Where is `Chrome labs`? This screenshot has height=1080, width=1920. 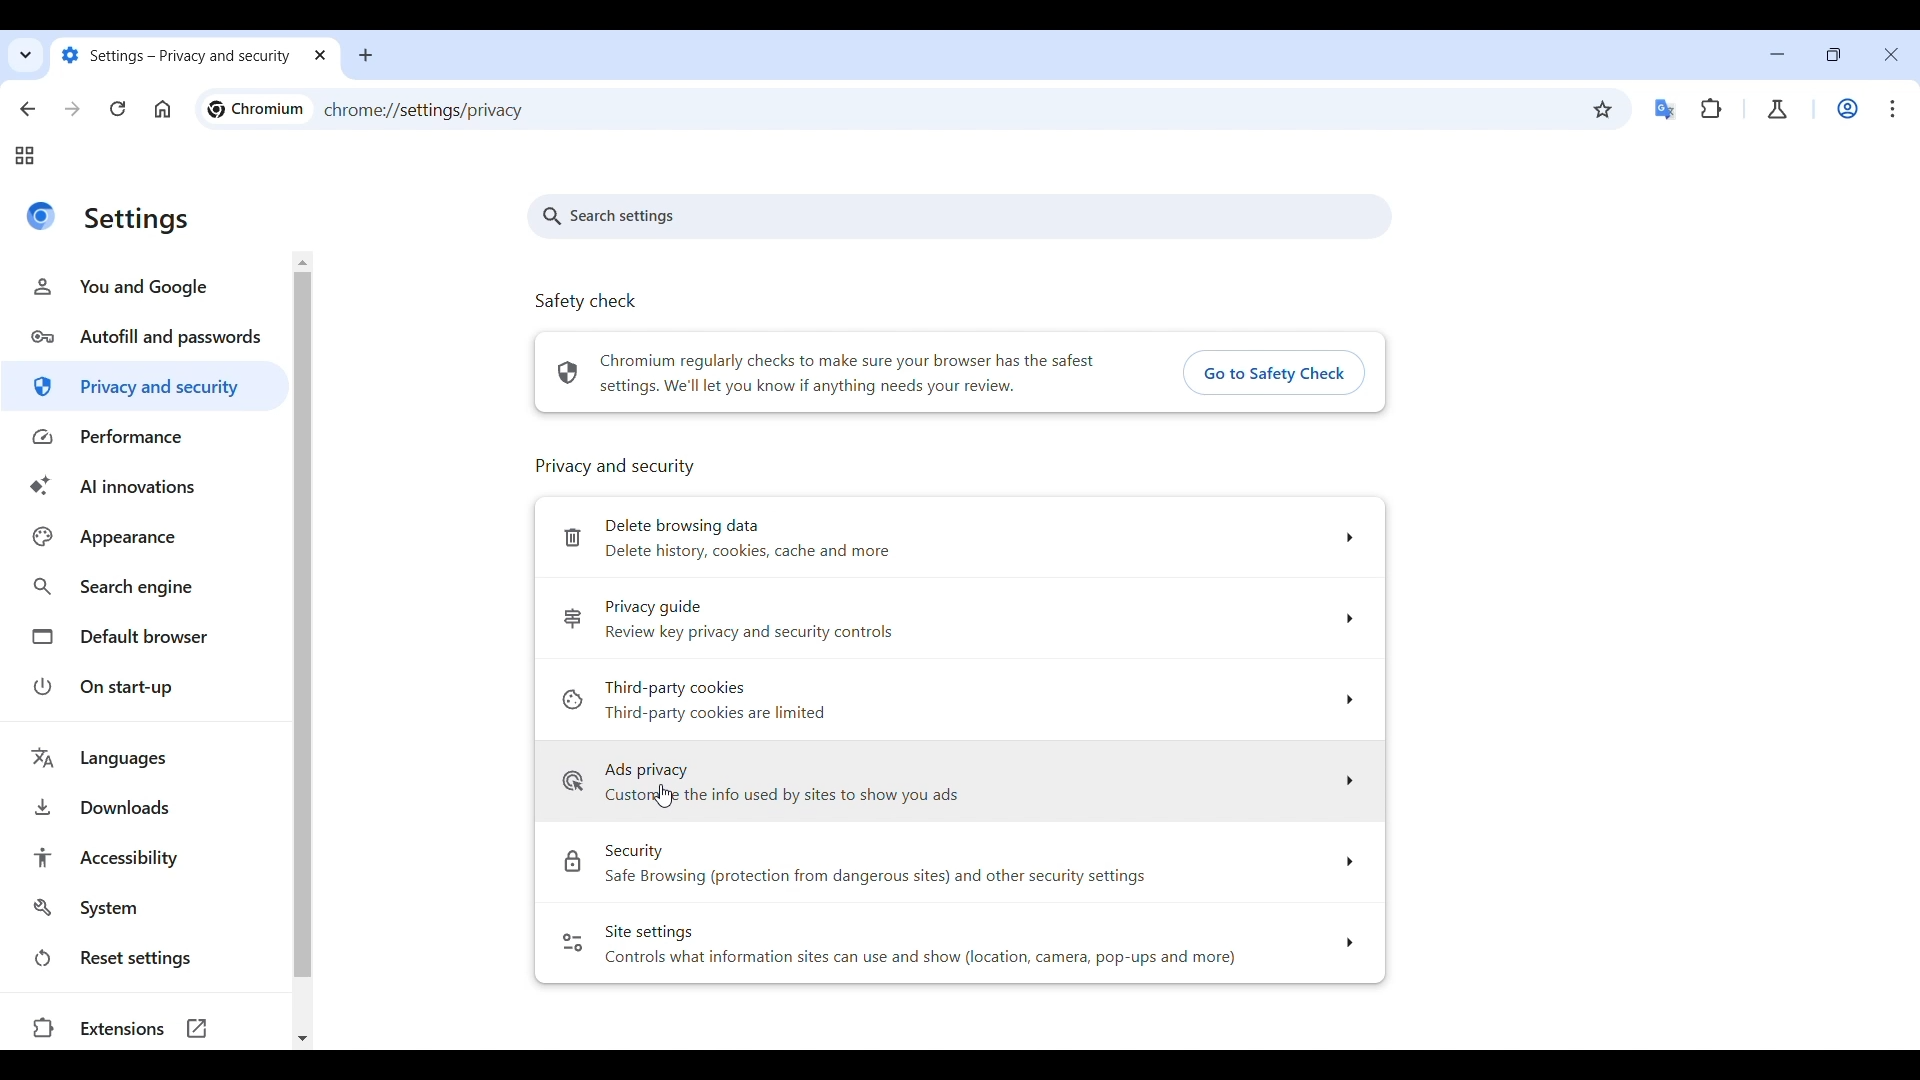
Chrome labs is located at coordinates (1777, 109).